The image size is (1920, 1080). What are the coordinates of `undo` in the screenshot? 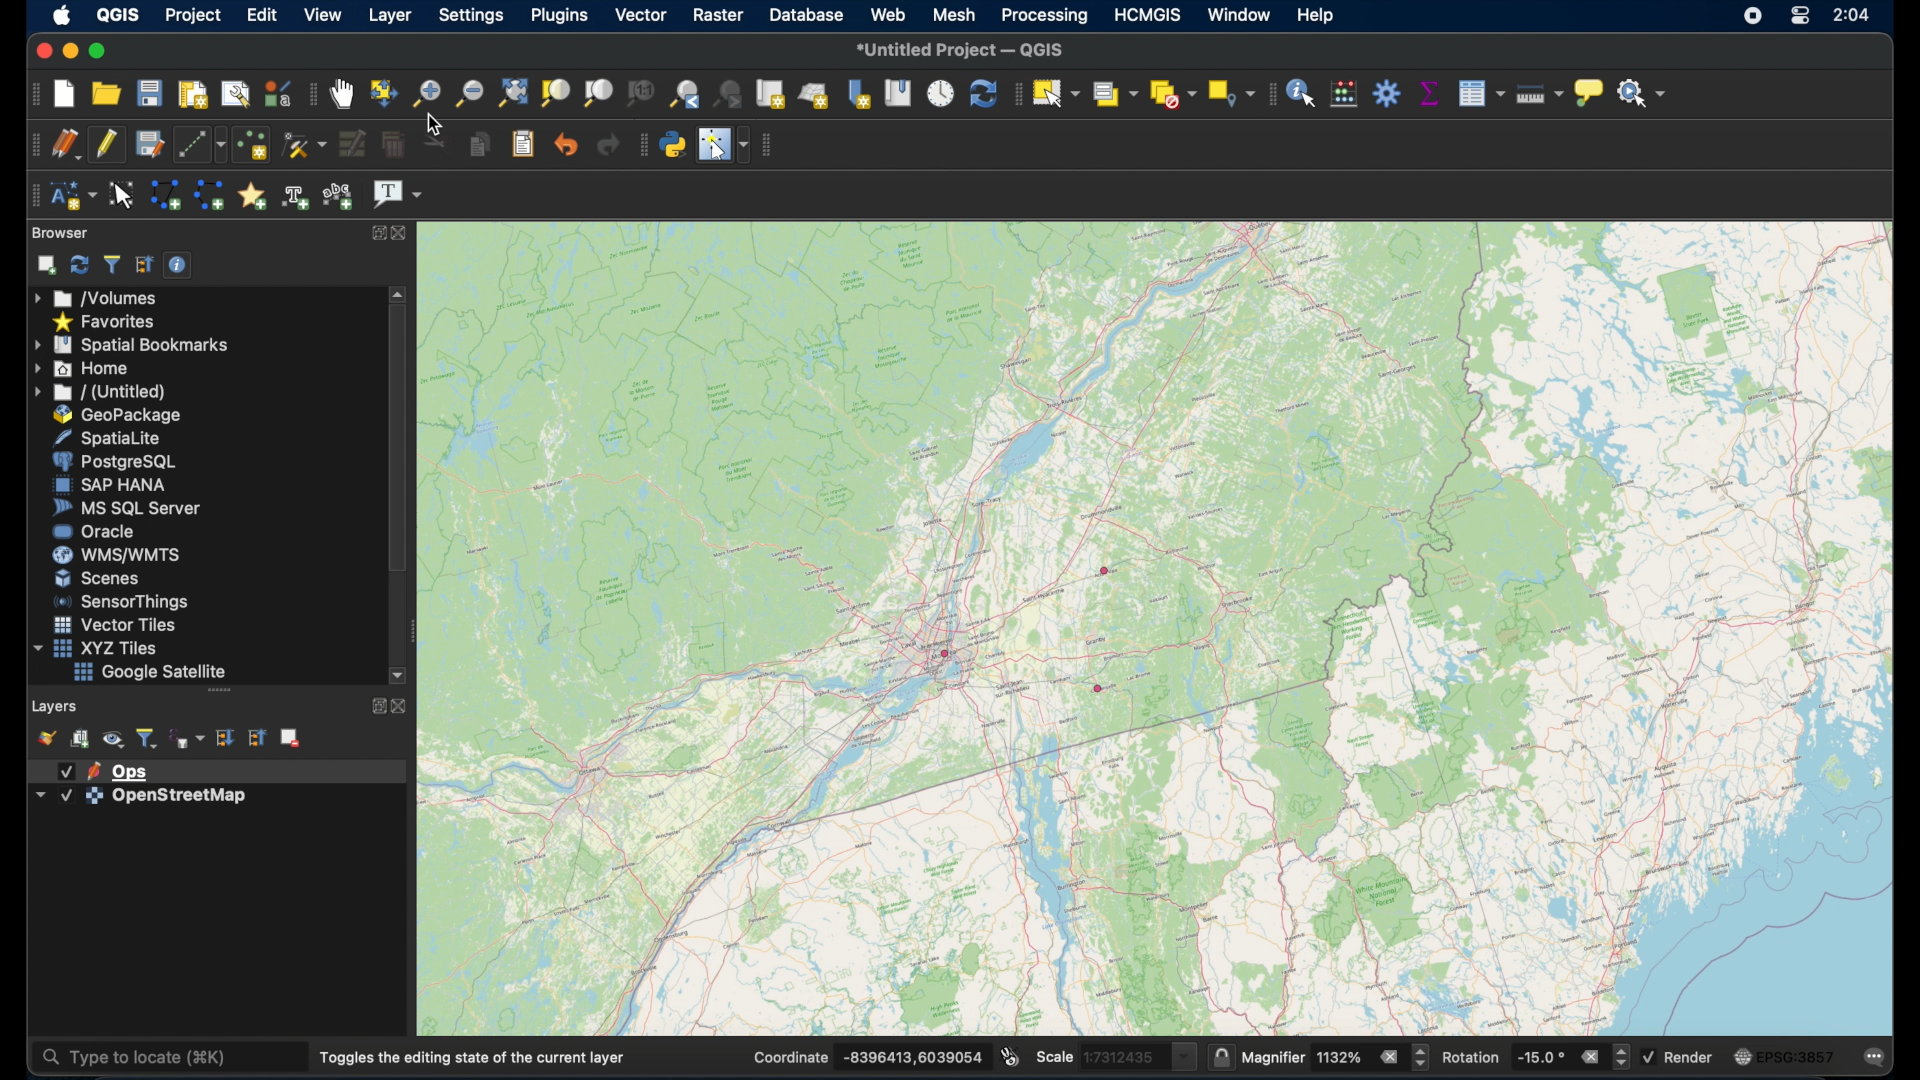 It's located at (563, 145).